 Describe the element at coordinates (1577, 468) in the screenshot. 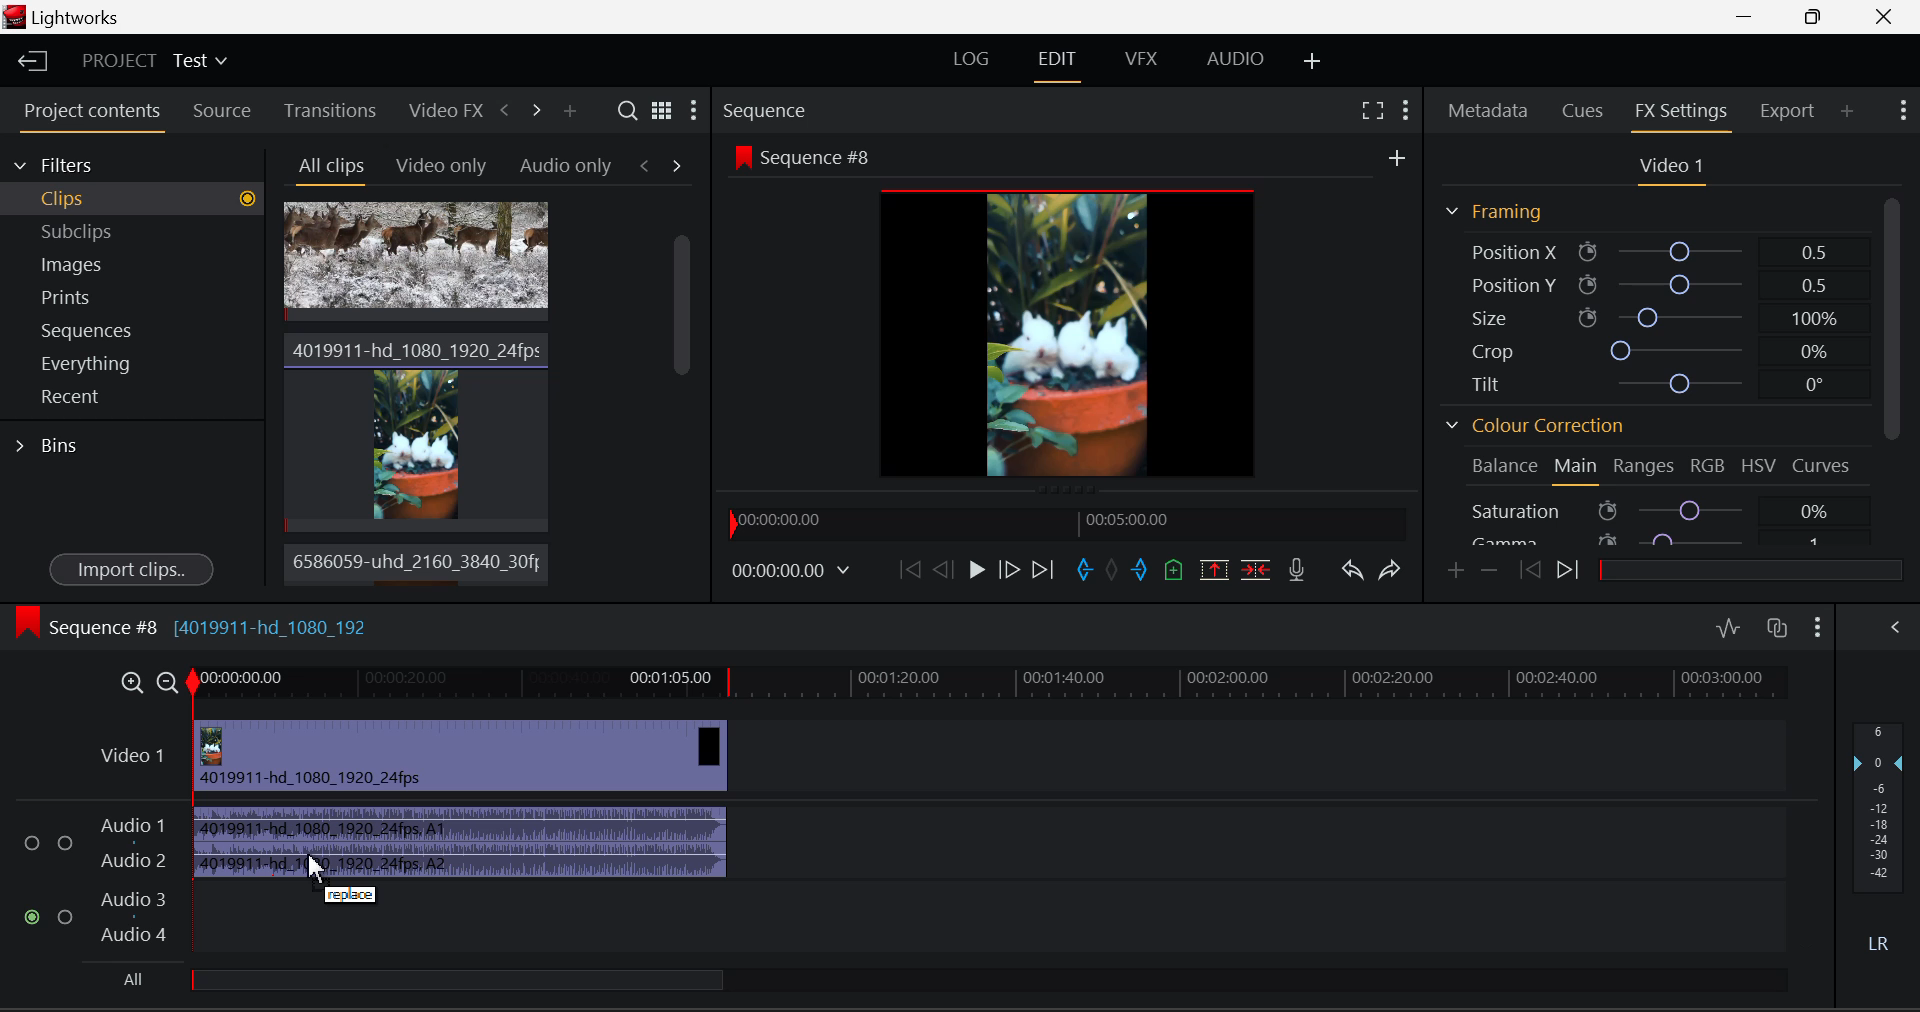

I see `Main Tab Open` at that location.